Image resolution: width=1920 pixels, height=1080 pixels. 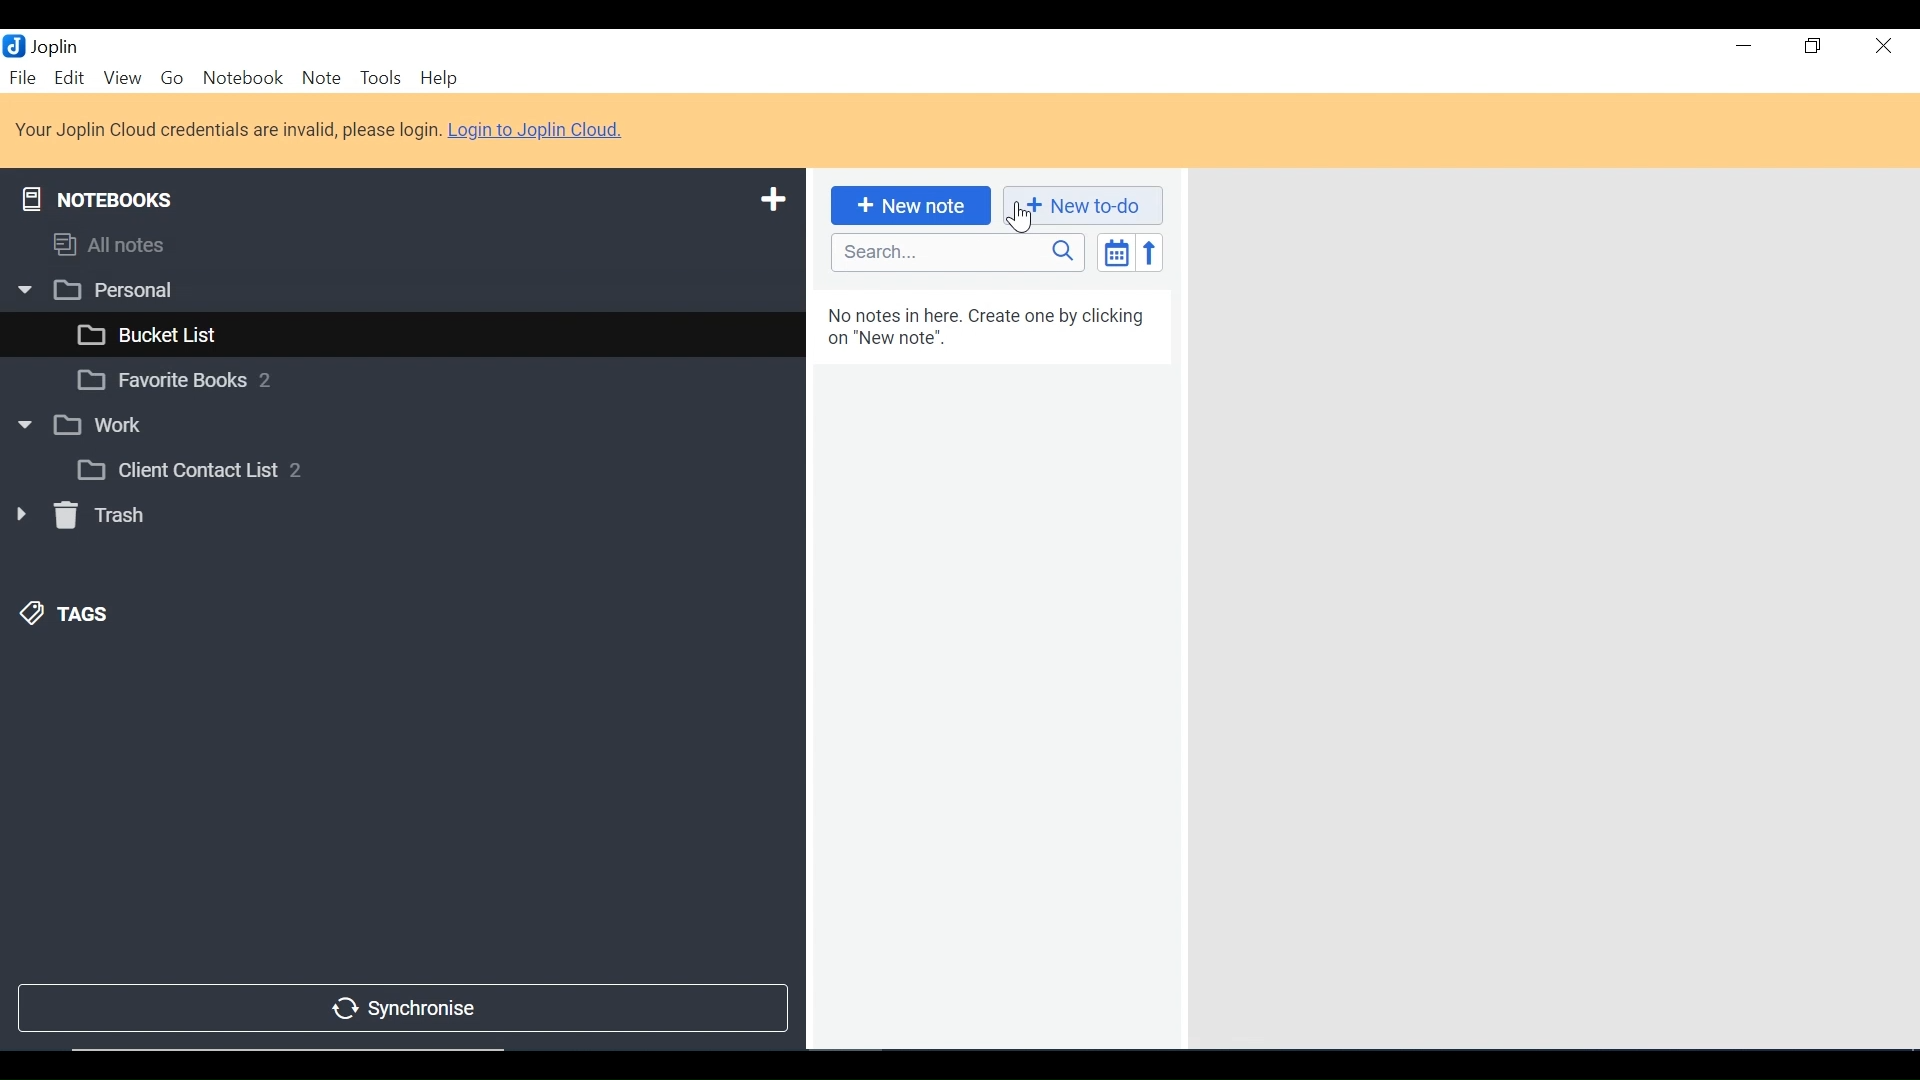 I want to click on Notebook, so click(x=404, y=424).